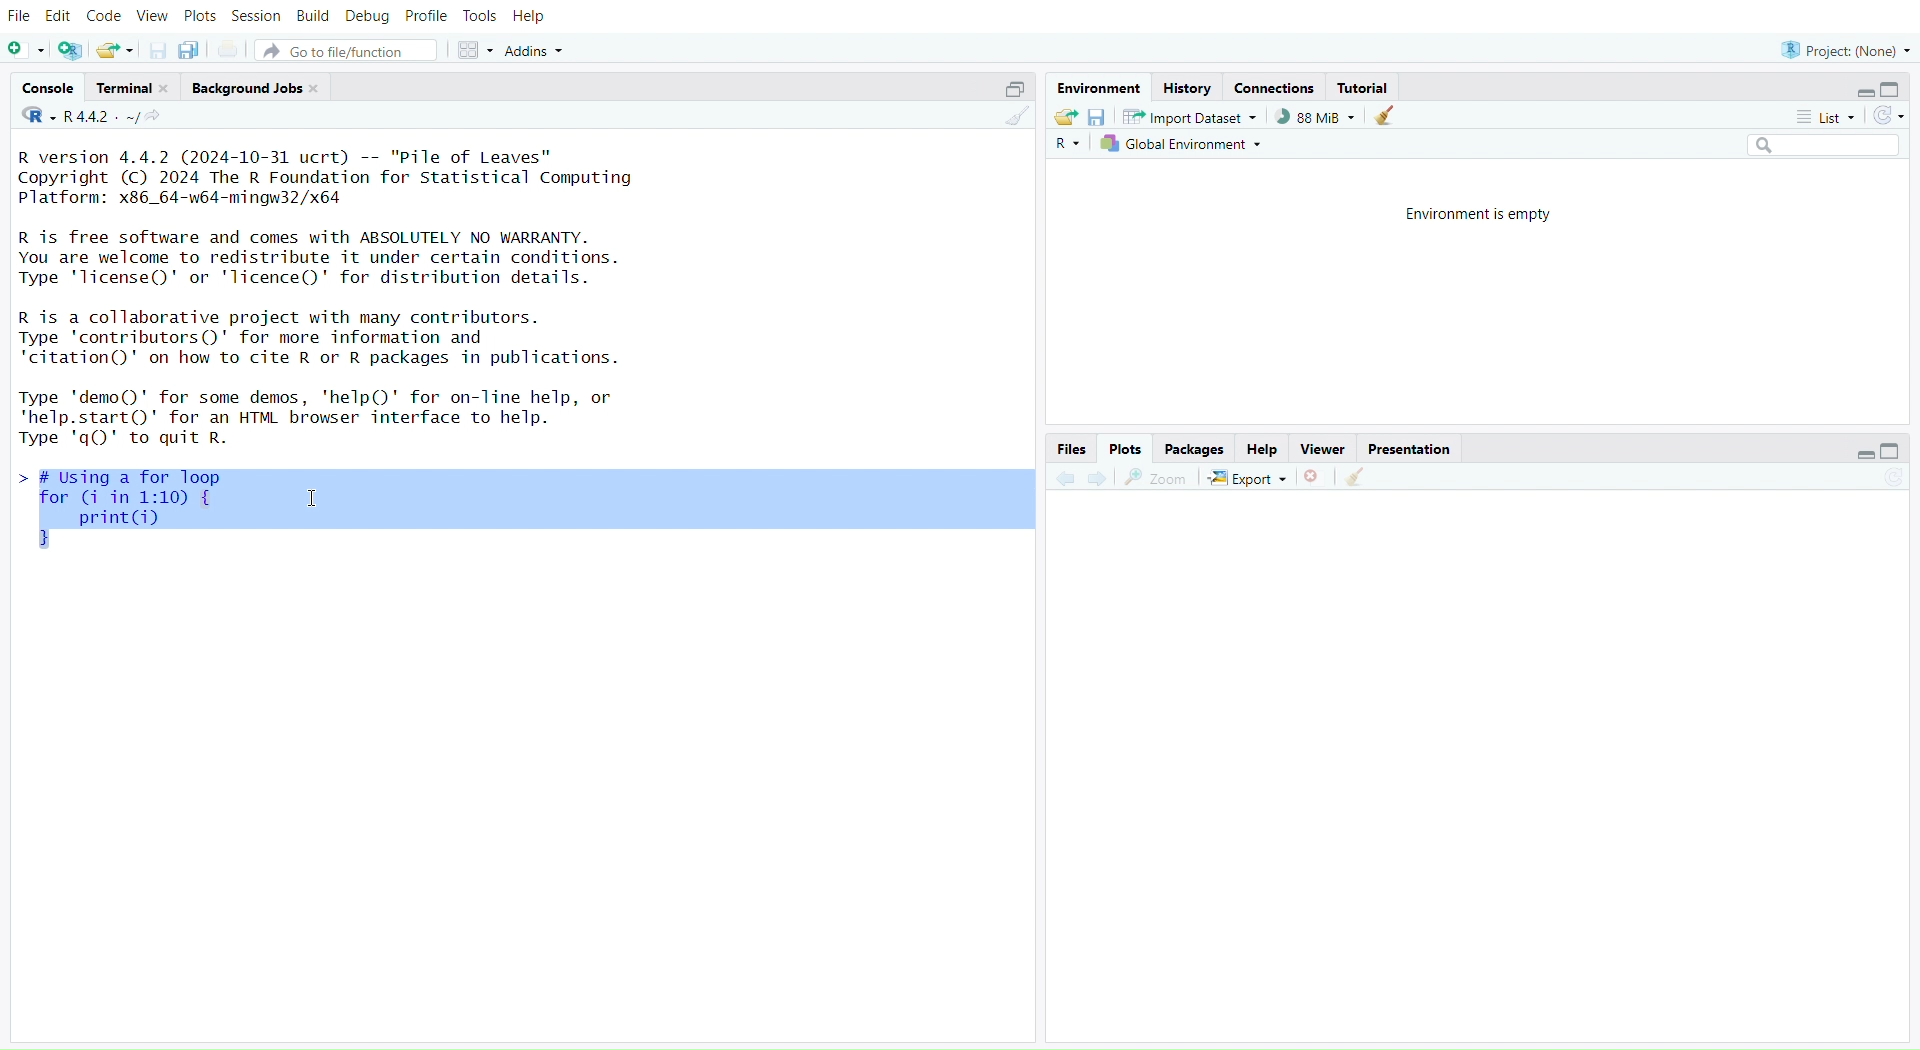  What do you see at coordinates (1066, 479) in the screenshot?
I see `backward` at bounding box center [1066, 479].